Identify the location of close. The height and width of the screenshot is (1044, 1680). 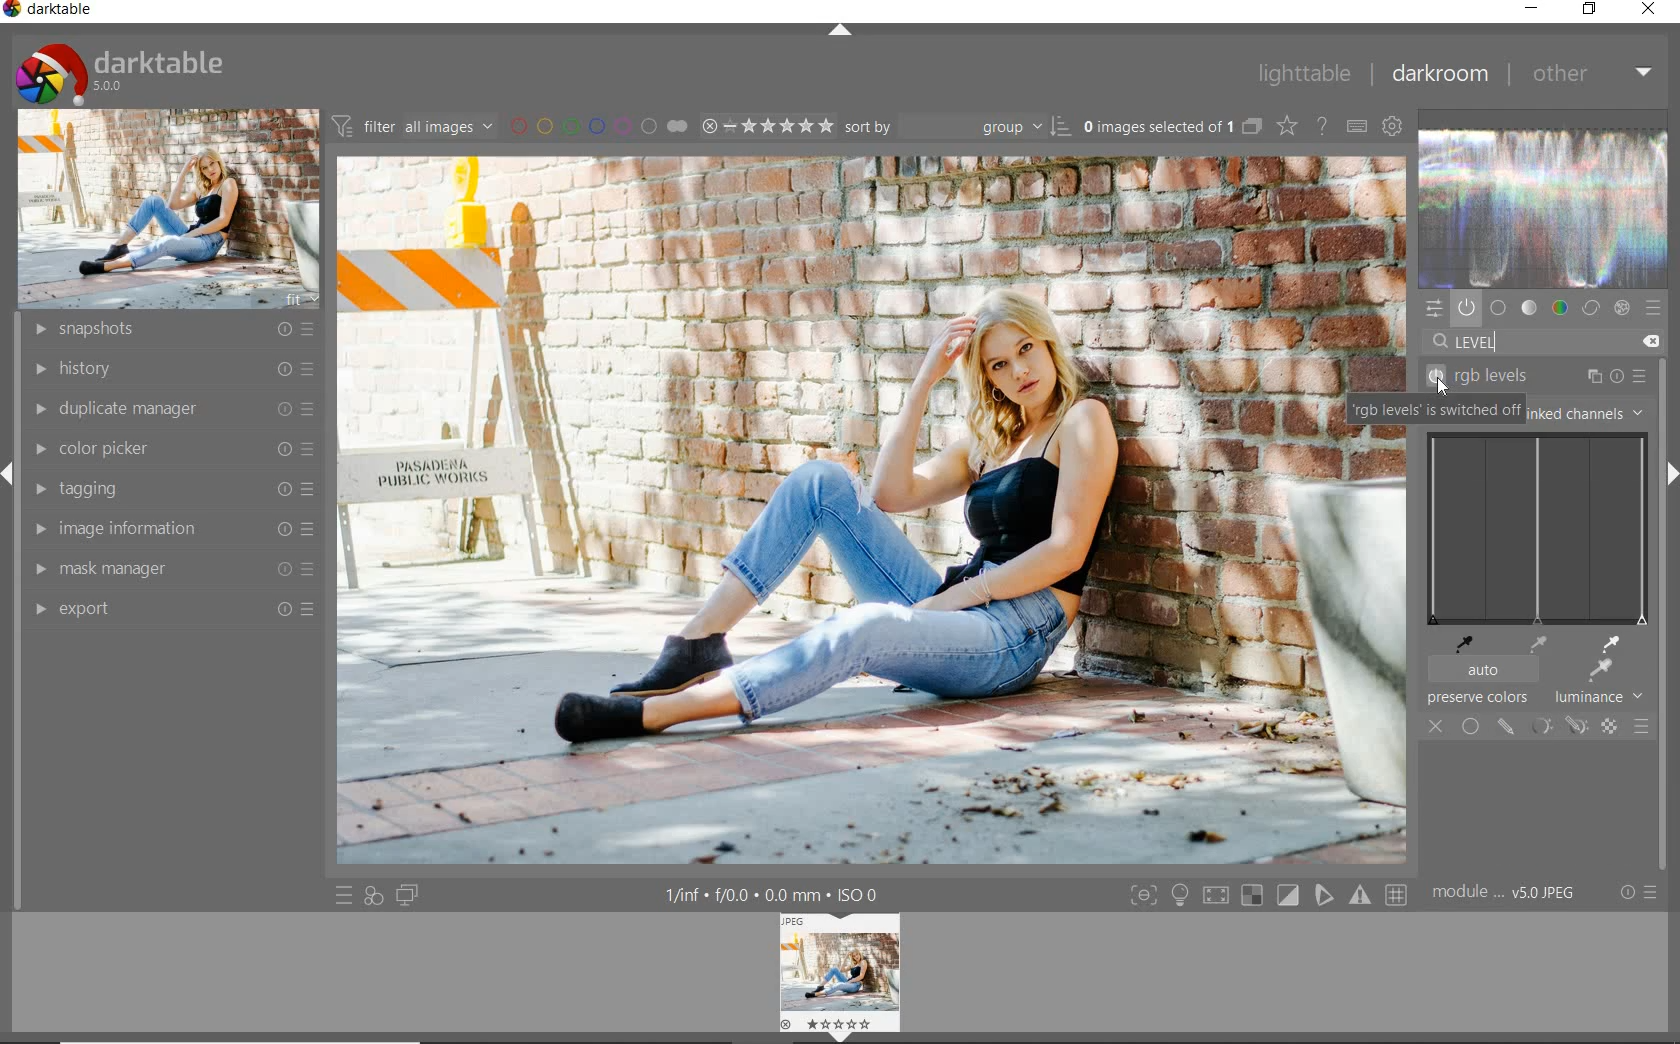
(1436, 724).